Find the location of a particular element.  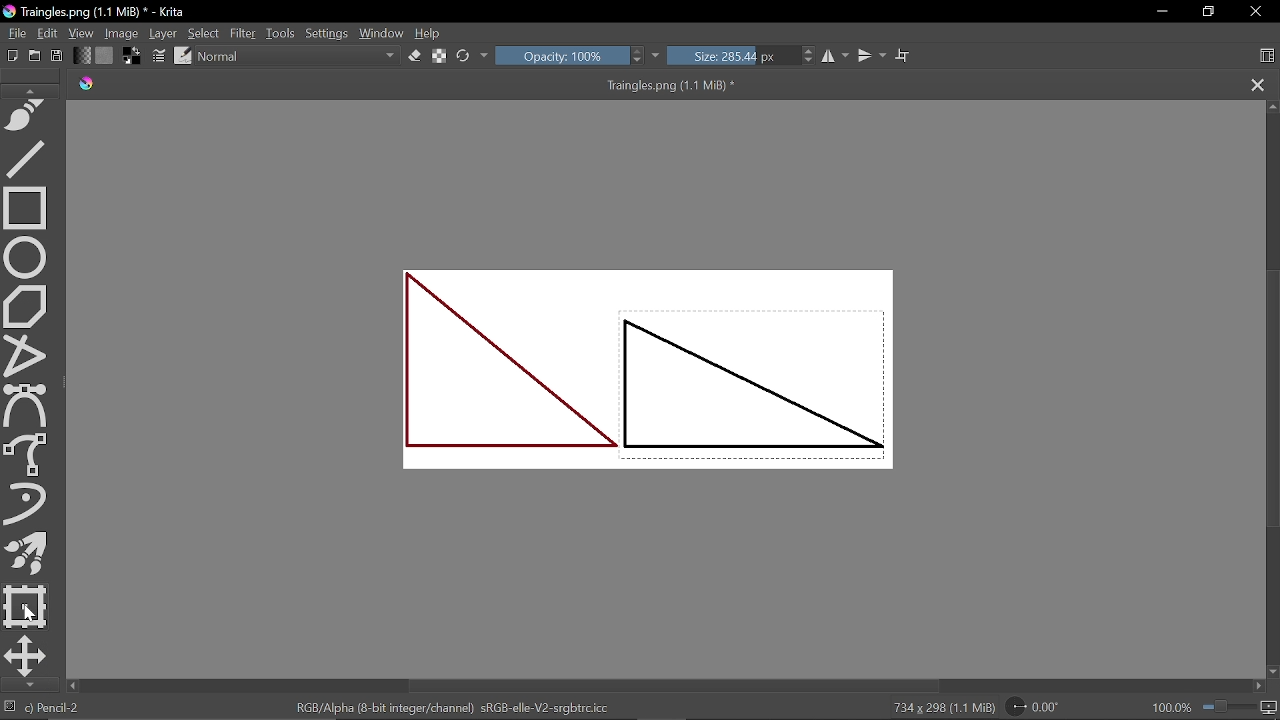

Line tool is located at coordinates (30, 158).